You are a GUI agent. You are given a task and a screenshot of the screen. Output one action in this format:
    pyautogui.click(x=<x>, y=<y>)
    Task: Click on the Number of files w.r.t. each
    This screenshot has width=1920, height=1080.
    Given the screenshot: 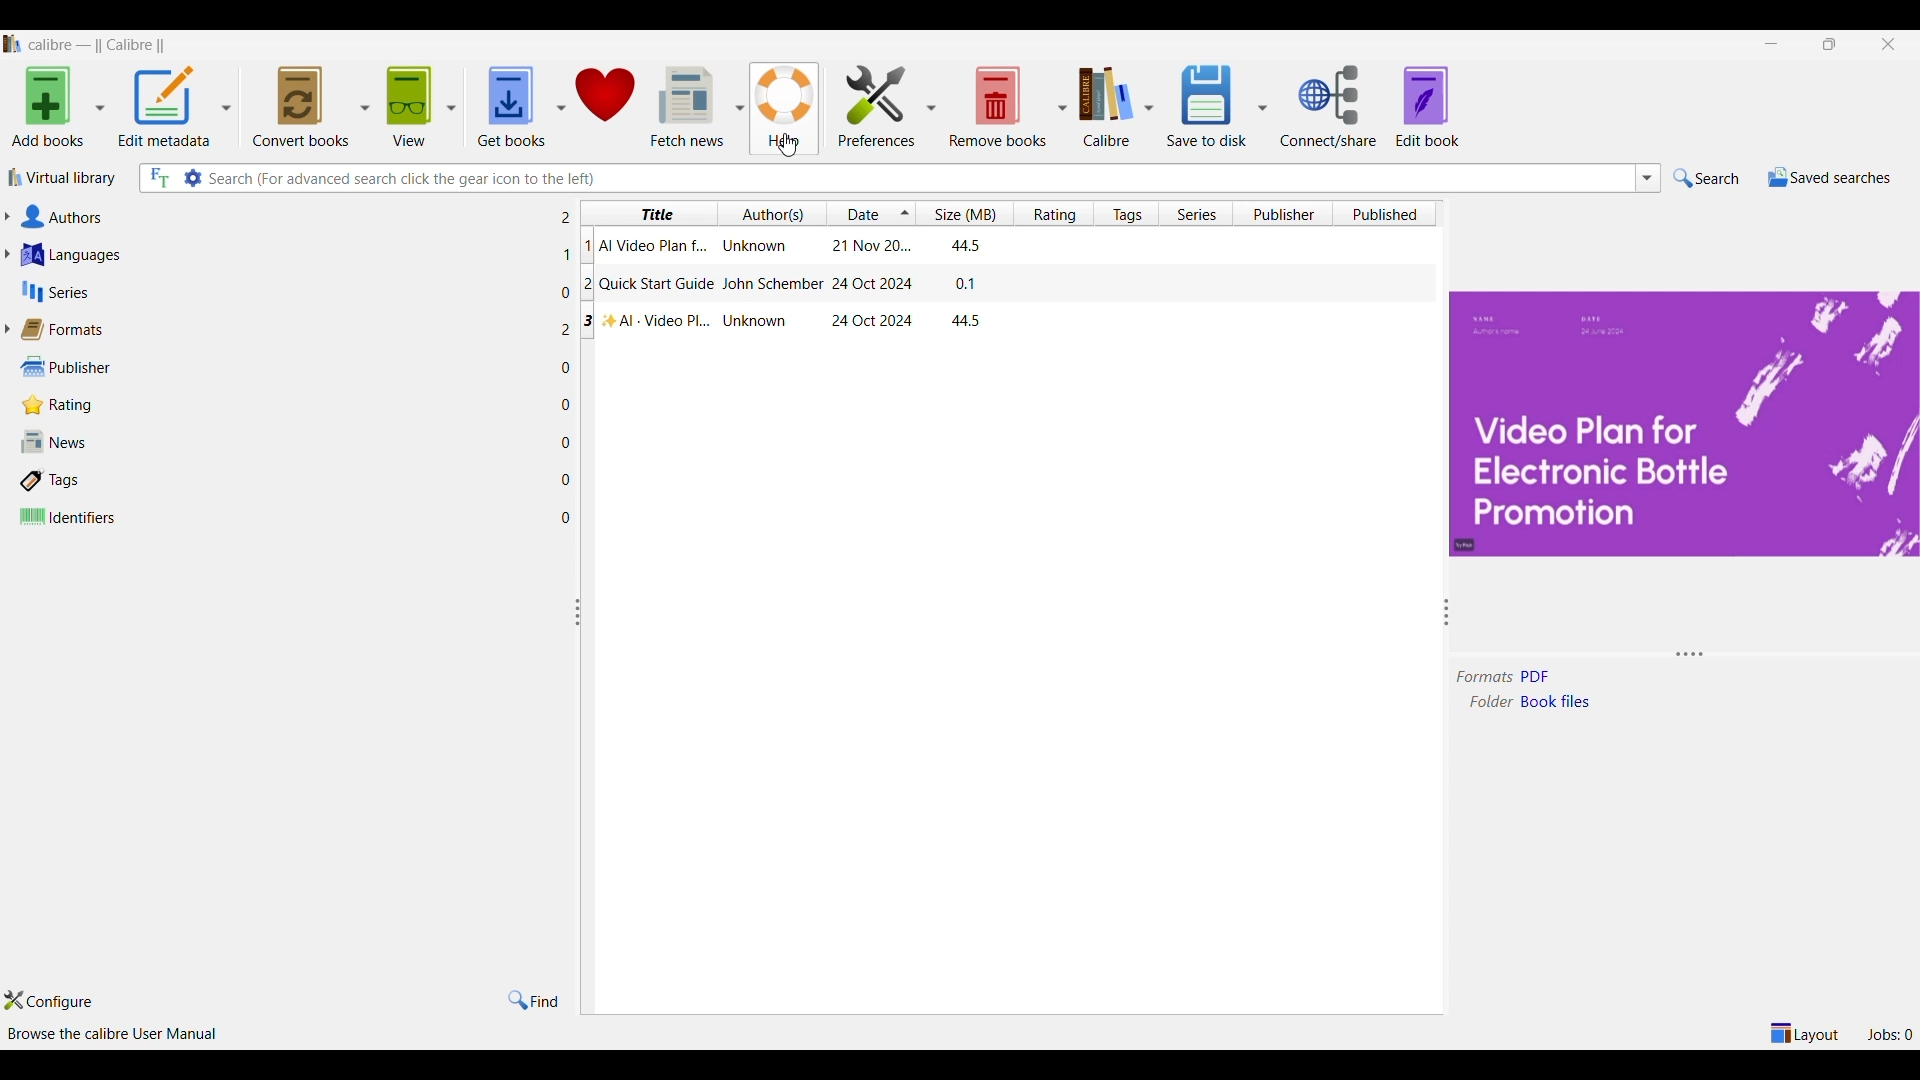 What is the action you would take?
    pyautogui.click(x=564, y=367)
    